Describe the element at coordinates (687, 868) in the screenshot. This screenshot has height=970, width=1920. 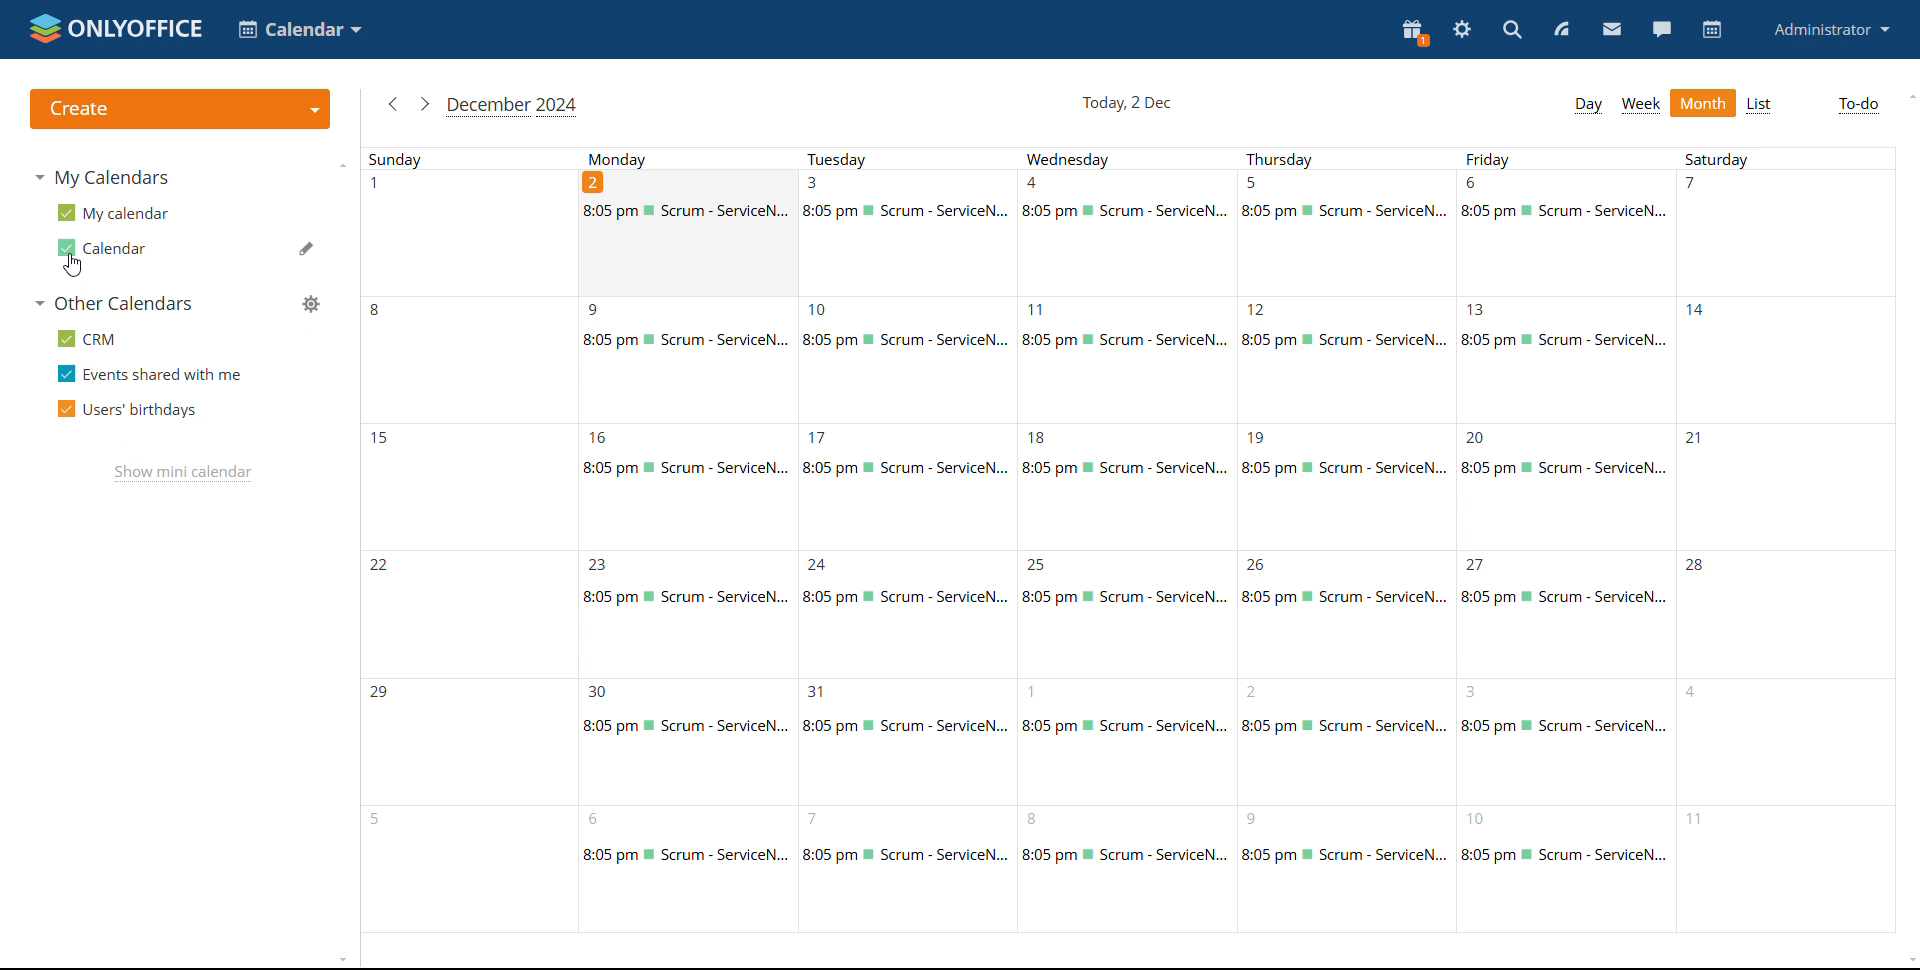
I see `6` at that location.